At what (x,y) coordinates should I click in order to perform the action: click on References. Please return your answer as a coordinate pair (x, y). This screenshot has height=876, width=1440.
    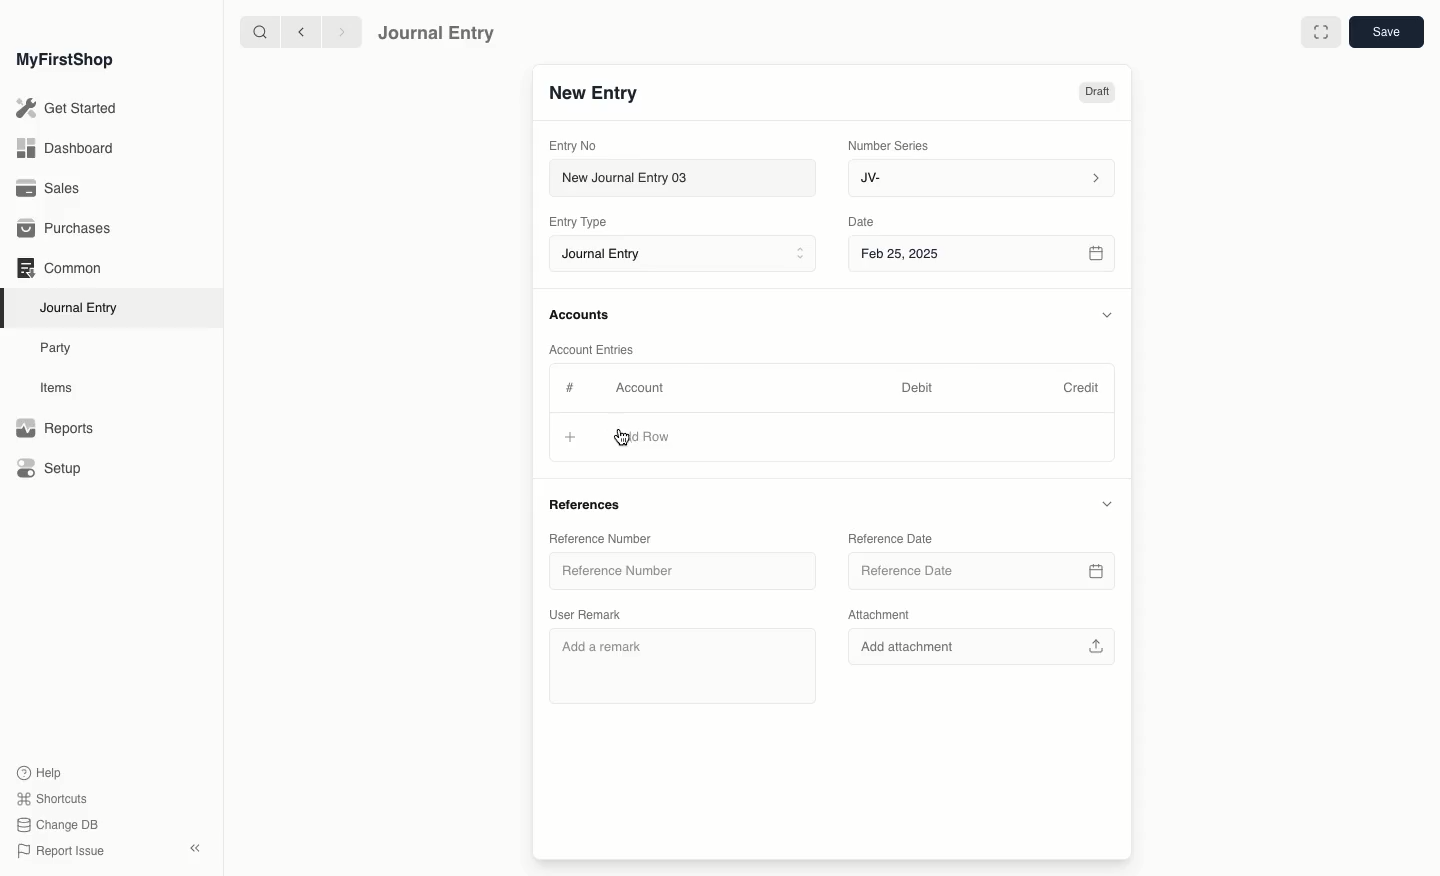
    Looking at the image, I should click on (588, 503).